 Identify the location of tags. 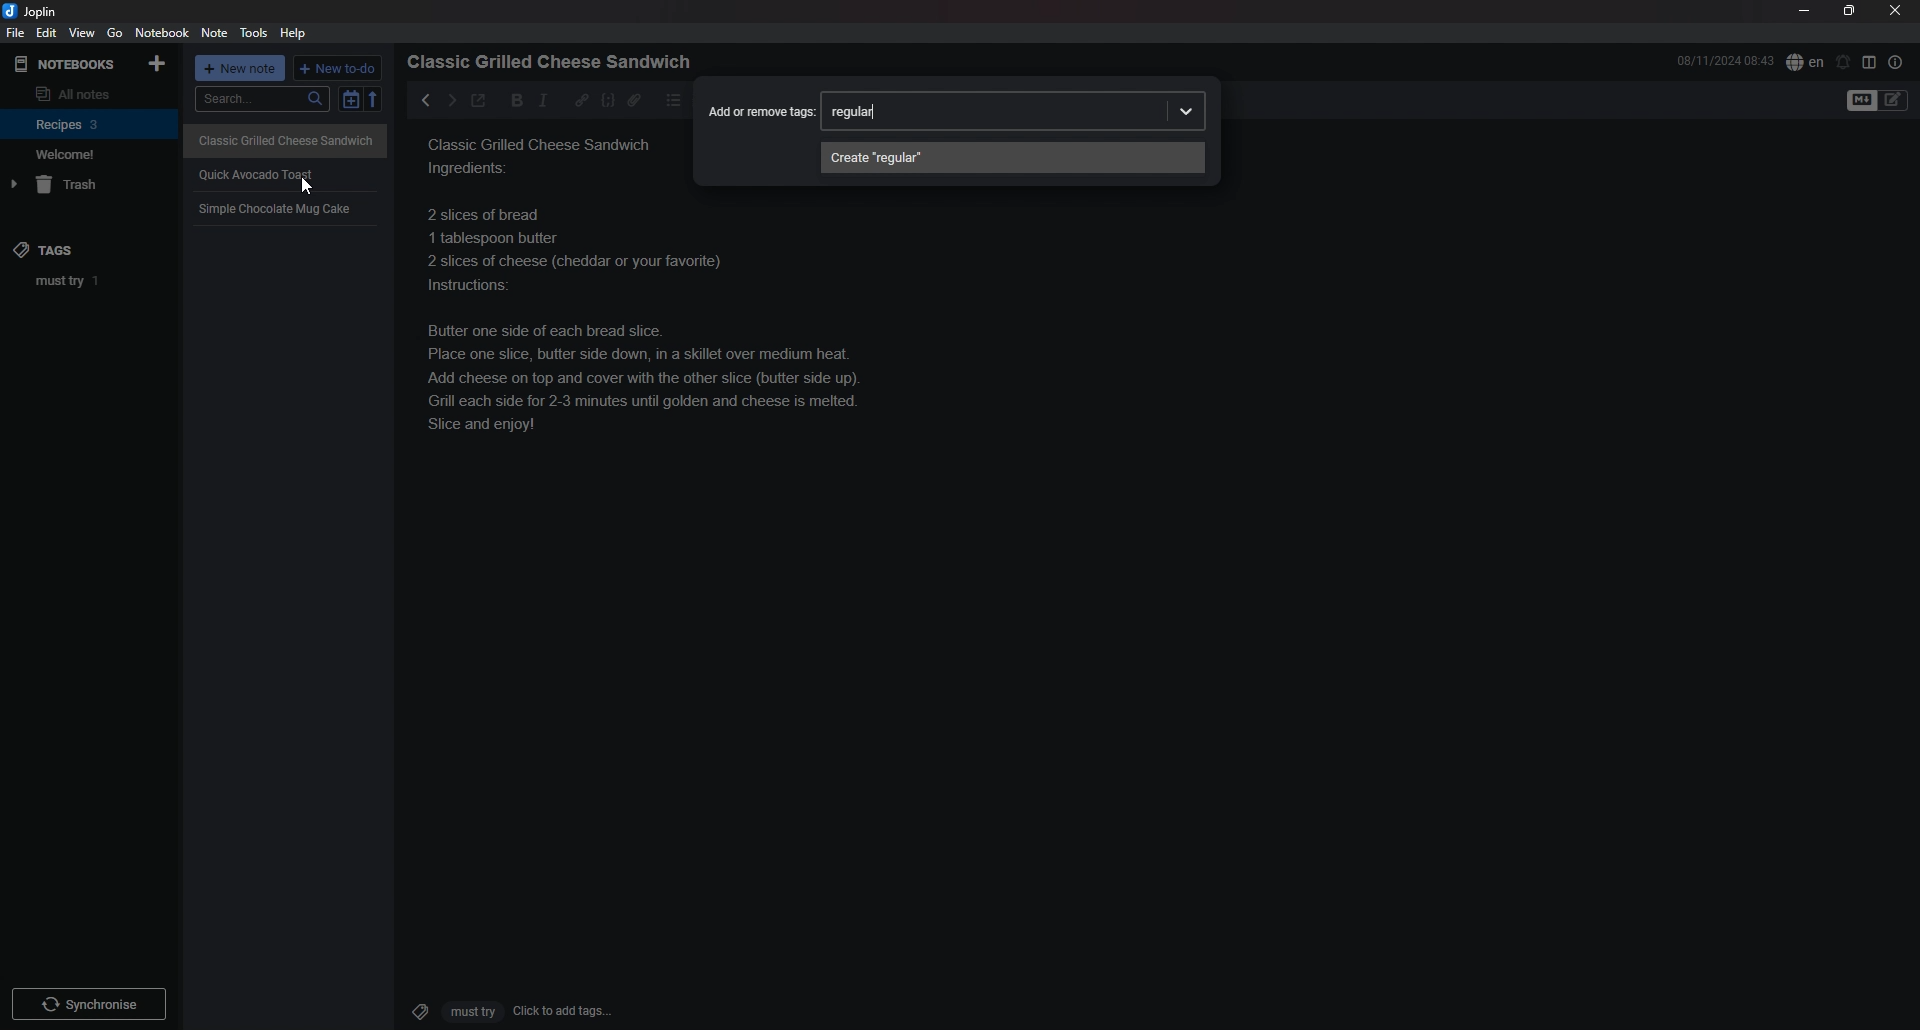
(61, 249).